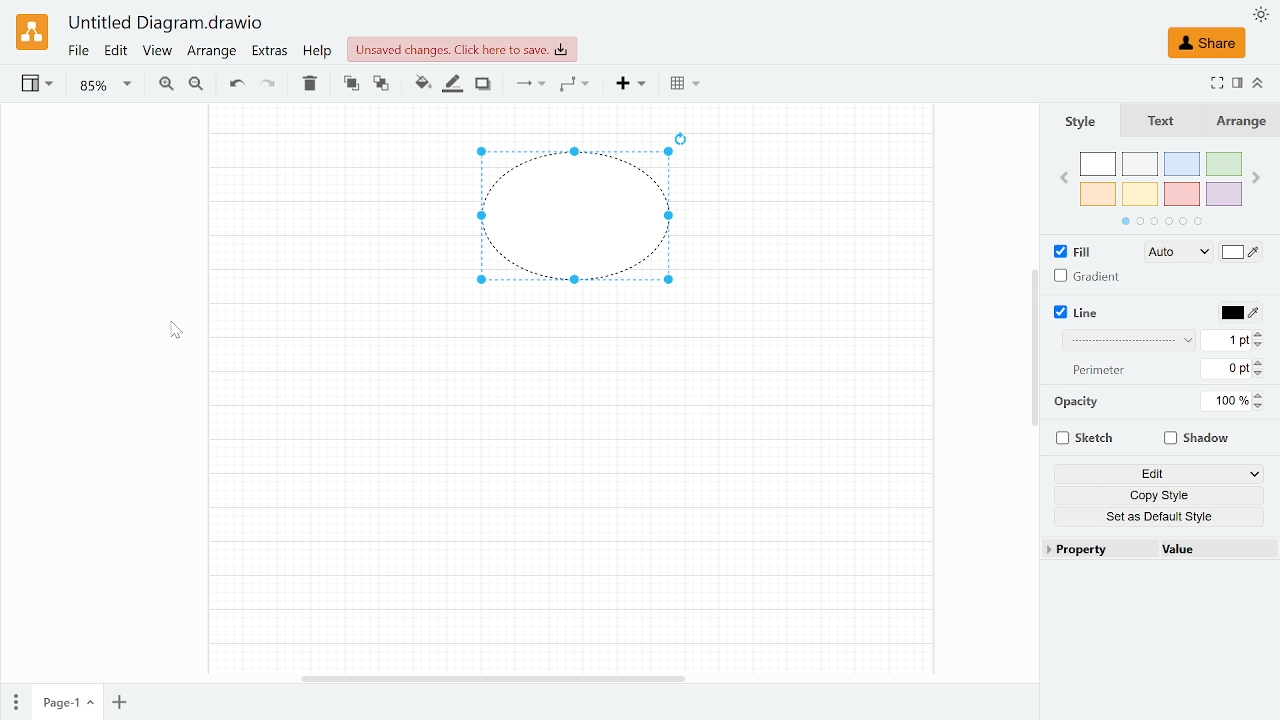 The image size is (1280, 720). Describe the element at coordinates (318, 52) in the screenshot. I see `Help` at that location.